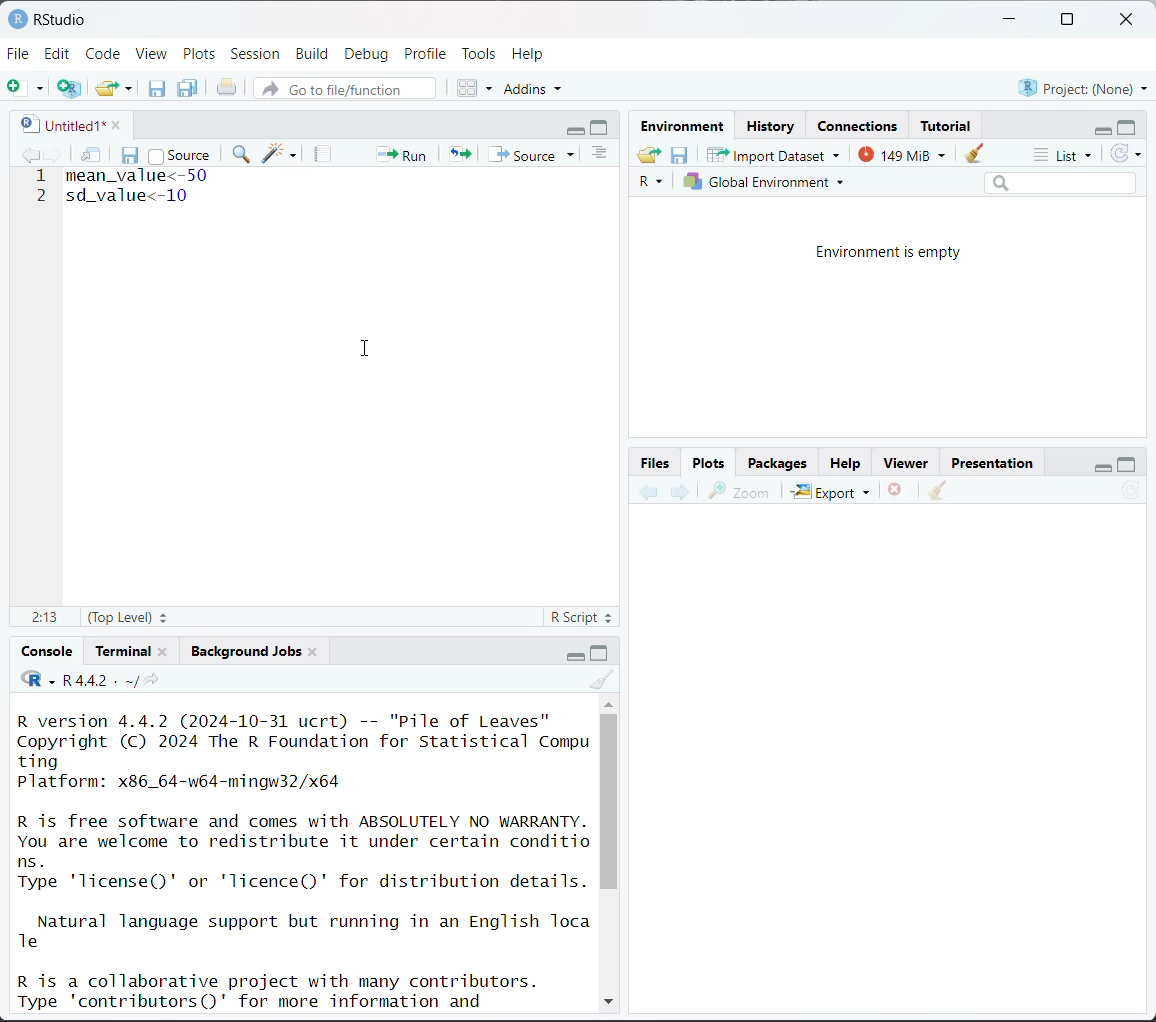  I want to click on code, so click(37, 680).